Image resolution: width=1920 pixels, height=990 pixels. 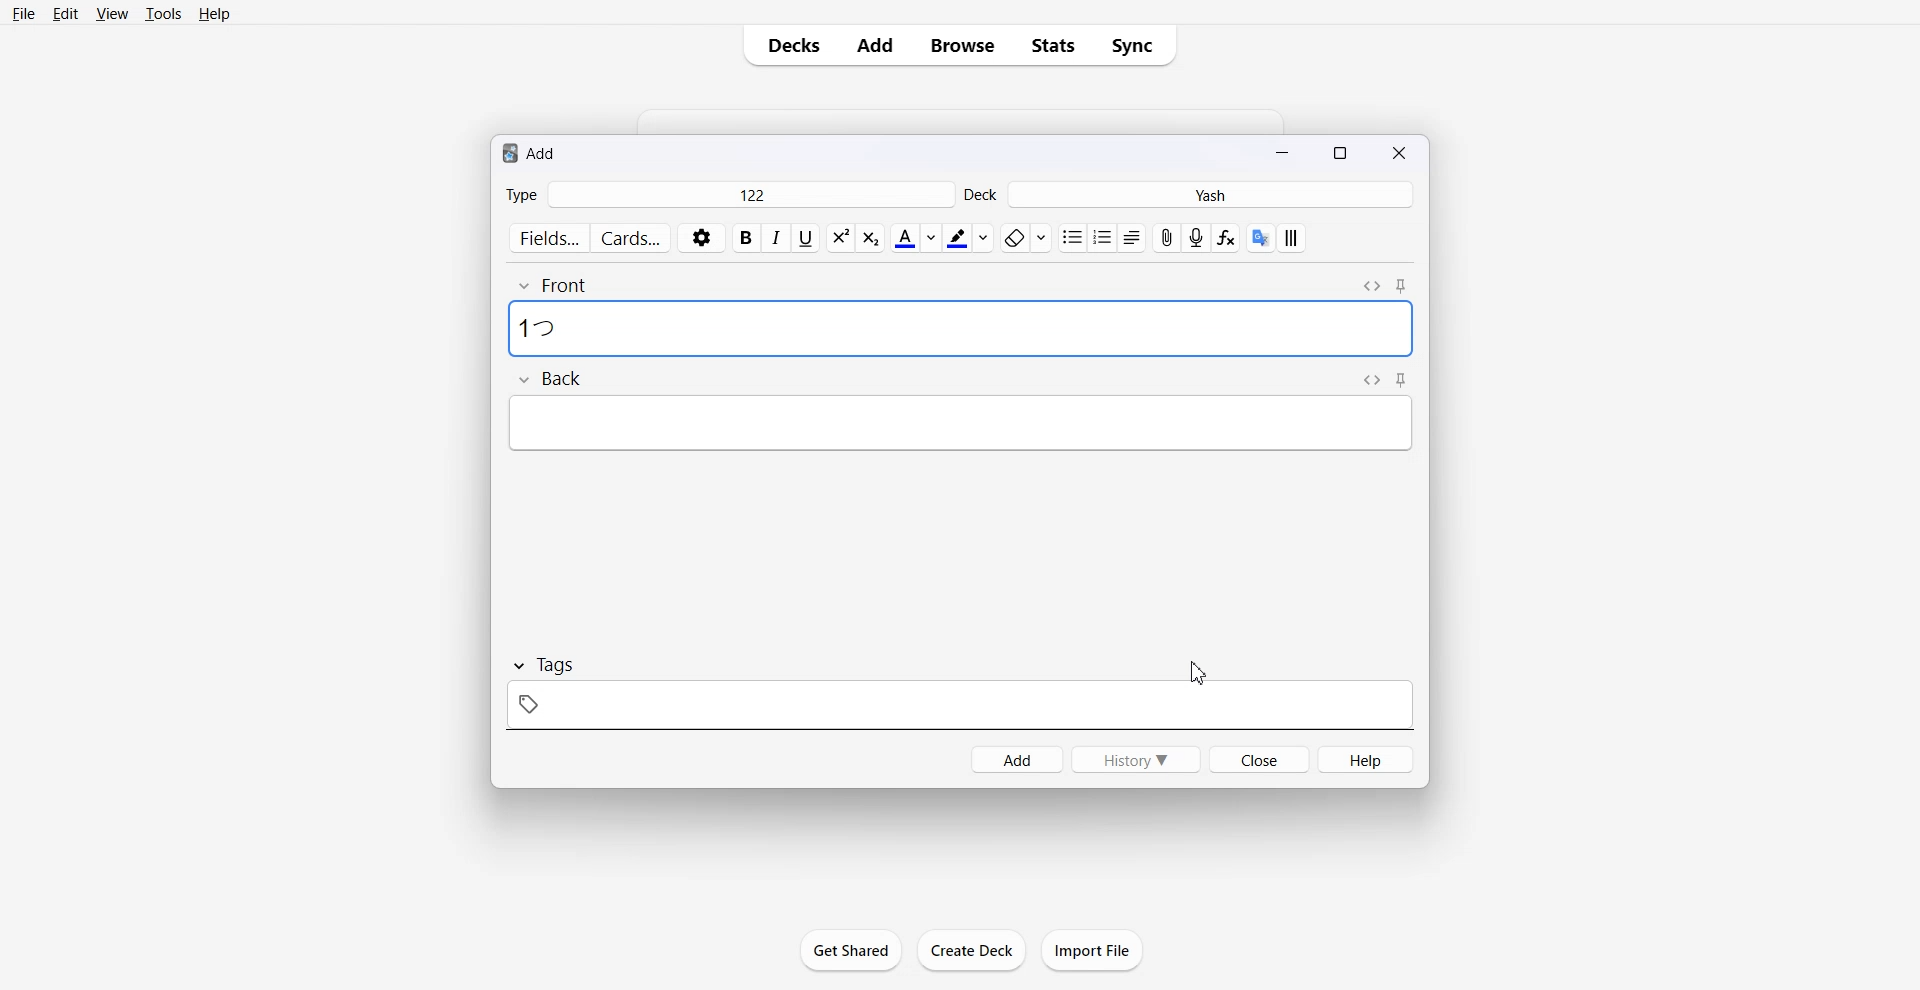 What do you see at coordinates (1093, 950) in the screenshot?
I see `Import File` at bounding box center [1093, 950].